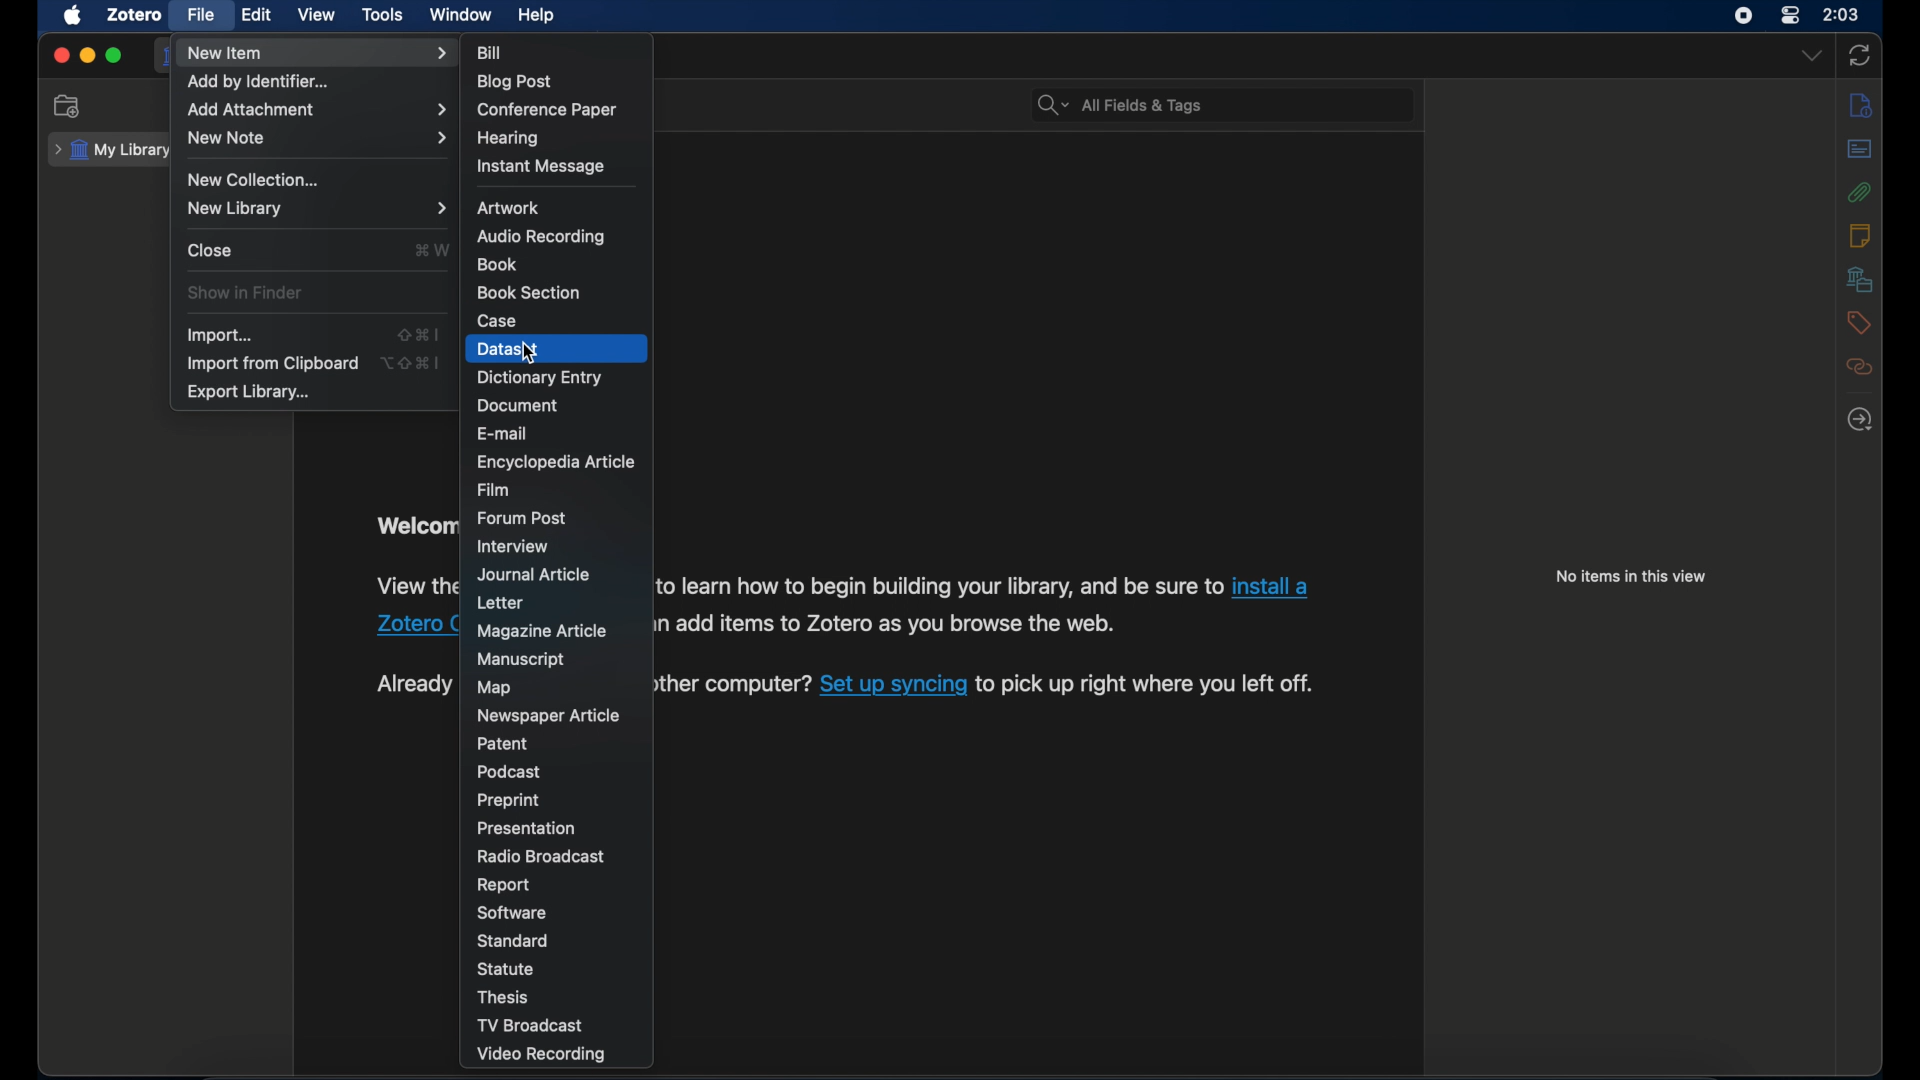 The width and height of the screenshot is (1920, 1080). I want to click on view, so click(319, 15).